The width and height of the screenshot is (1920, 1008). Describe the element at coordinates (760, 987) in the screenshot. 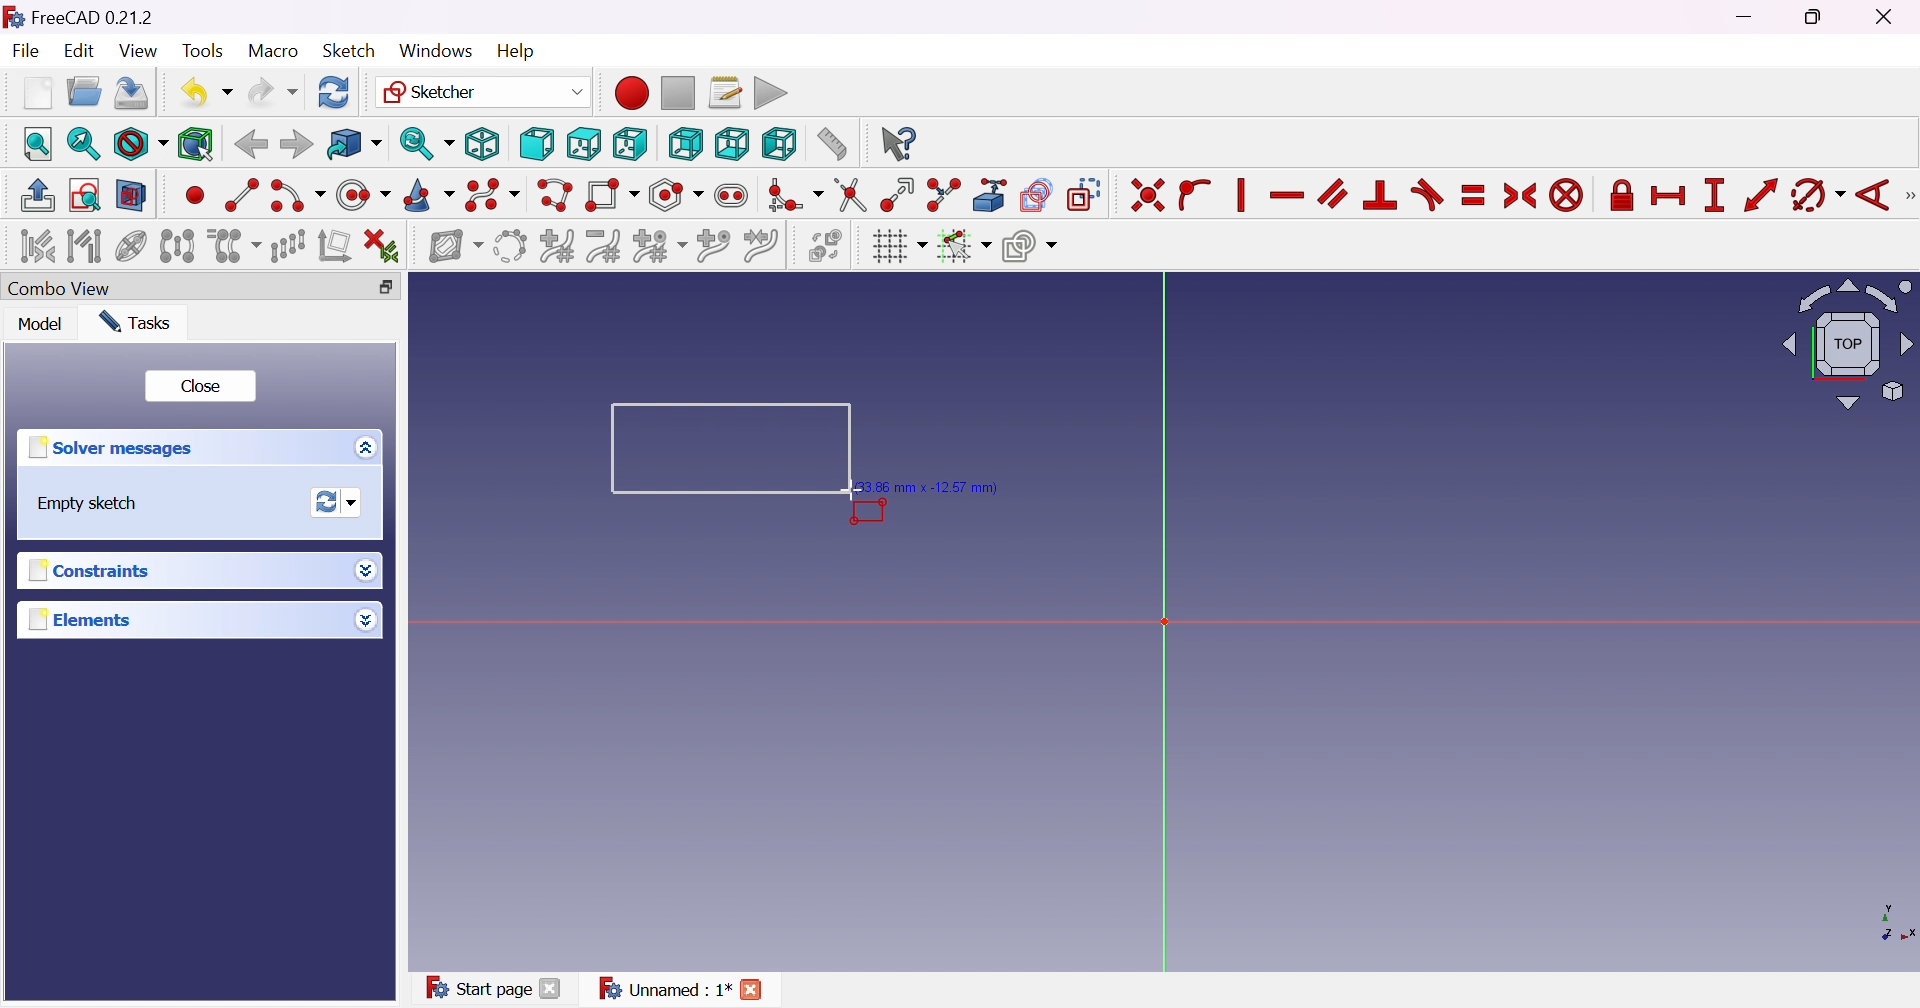

I see `Close` at that location.